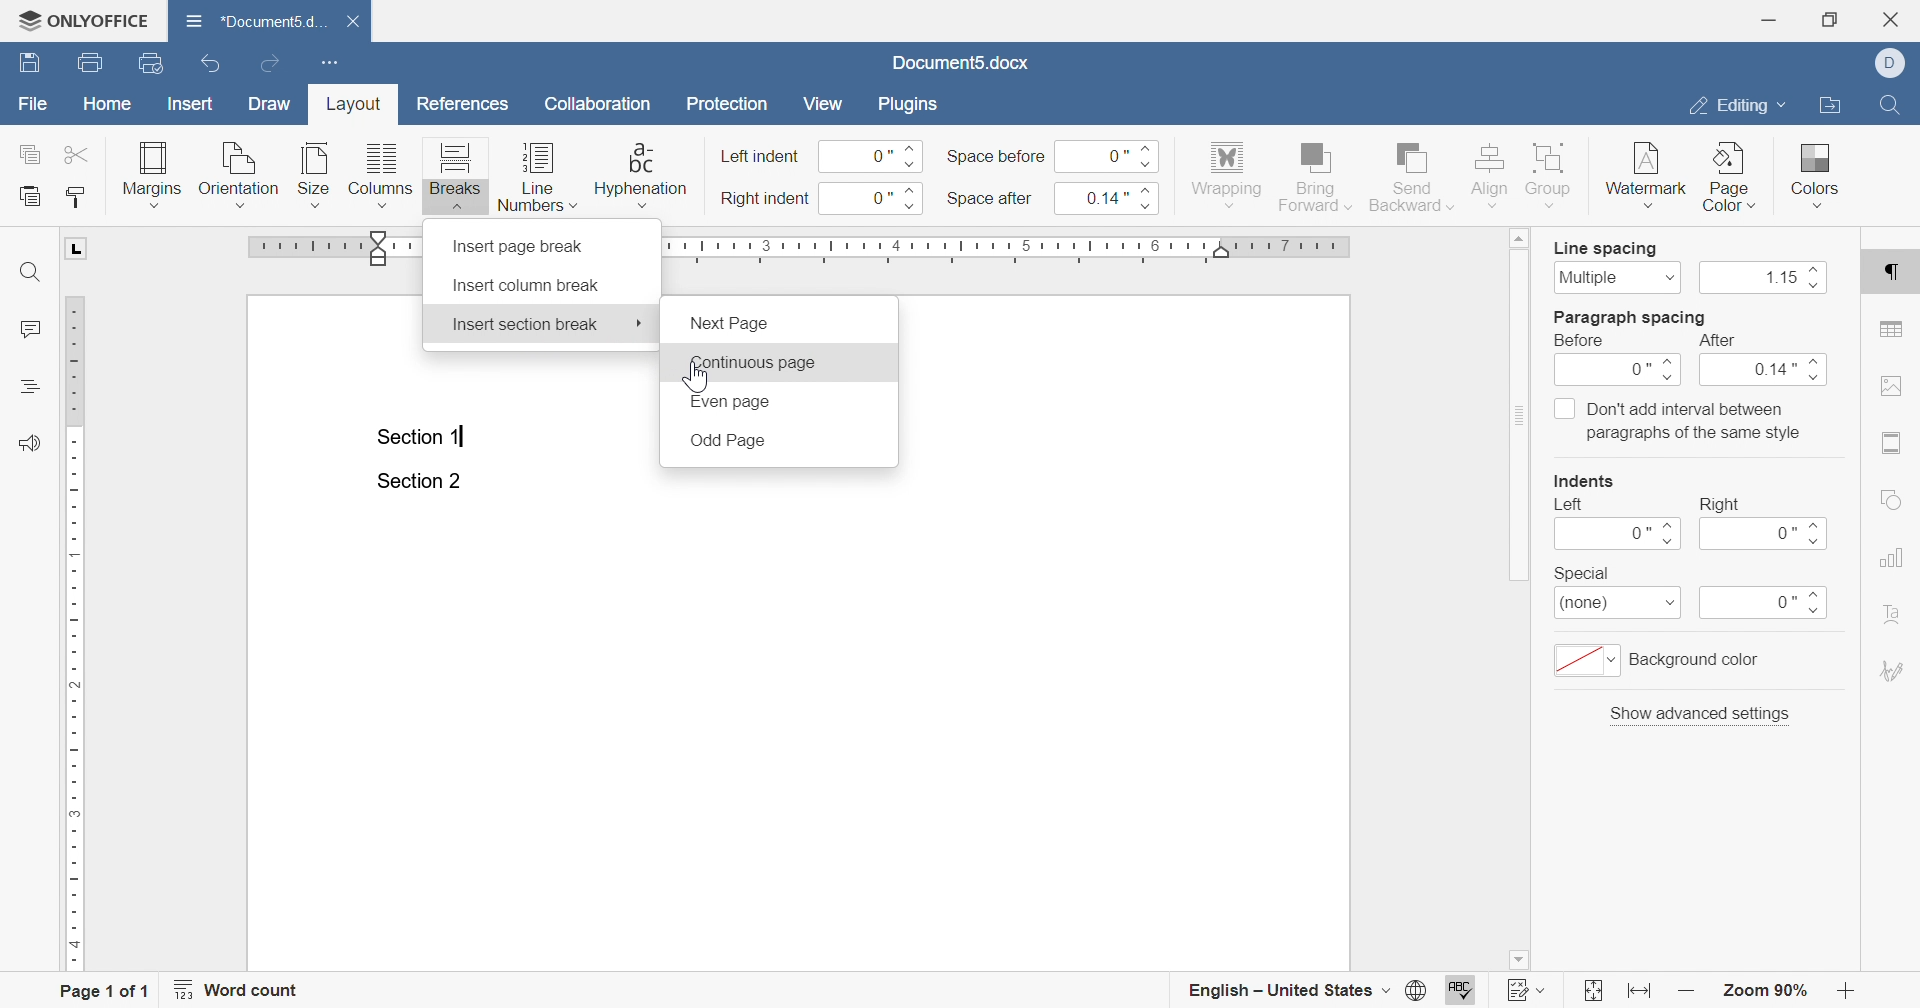 The height and width of the screenshot is (1008, 1920). I want to click on continuous page, so click(751, 364).